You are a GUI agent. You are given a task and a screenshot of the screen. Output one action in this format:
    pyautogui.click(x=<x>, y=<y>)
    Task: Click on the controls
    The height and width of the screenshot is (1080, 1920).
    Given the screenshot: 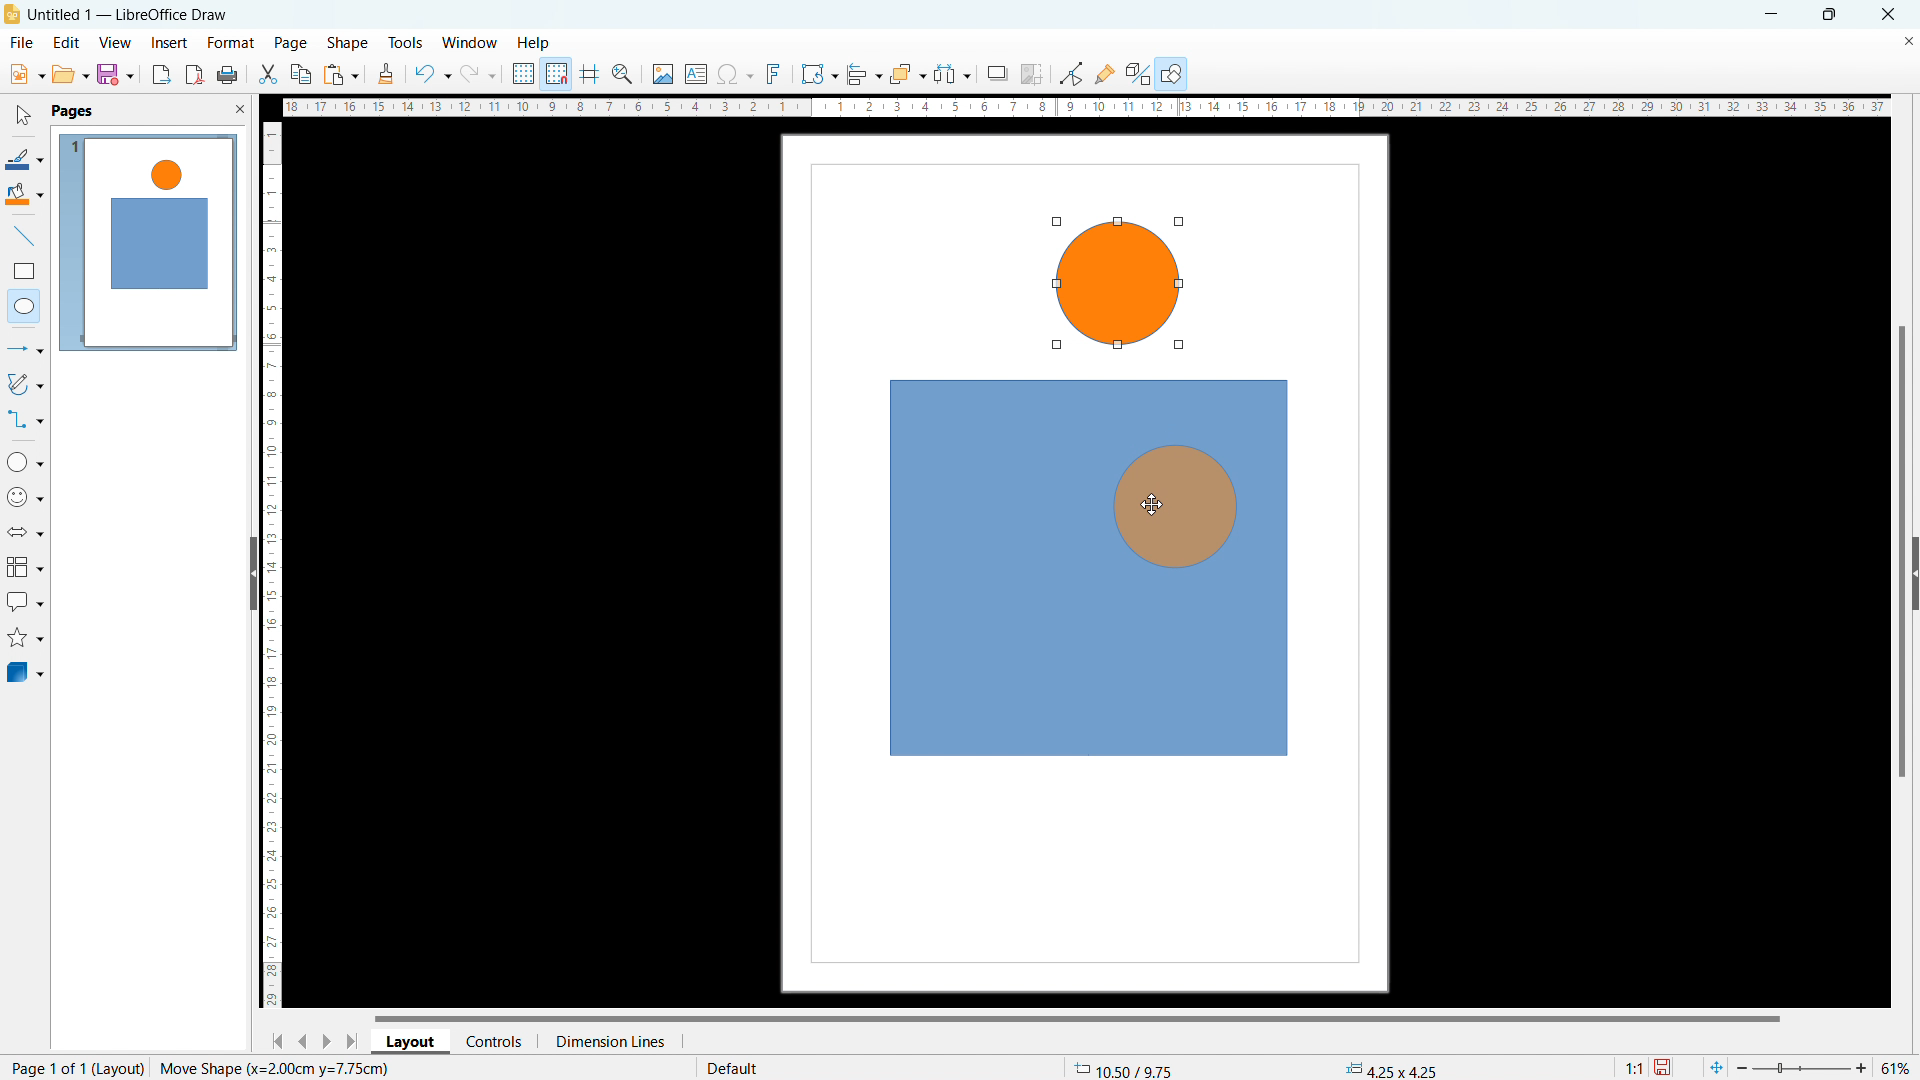 What is the action you would take?
    pyautogui.click(x=496, y=1040)
    